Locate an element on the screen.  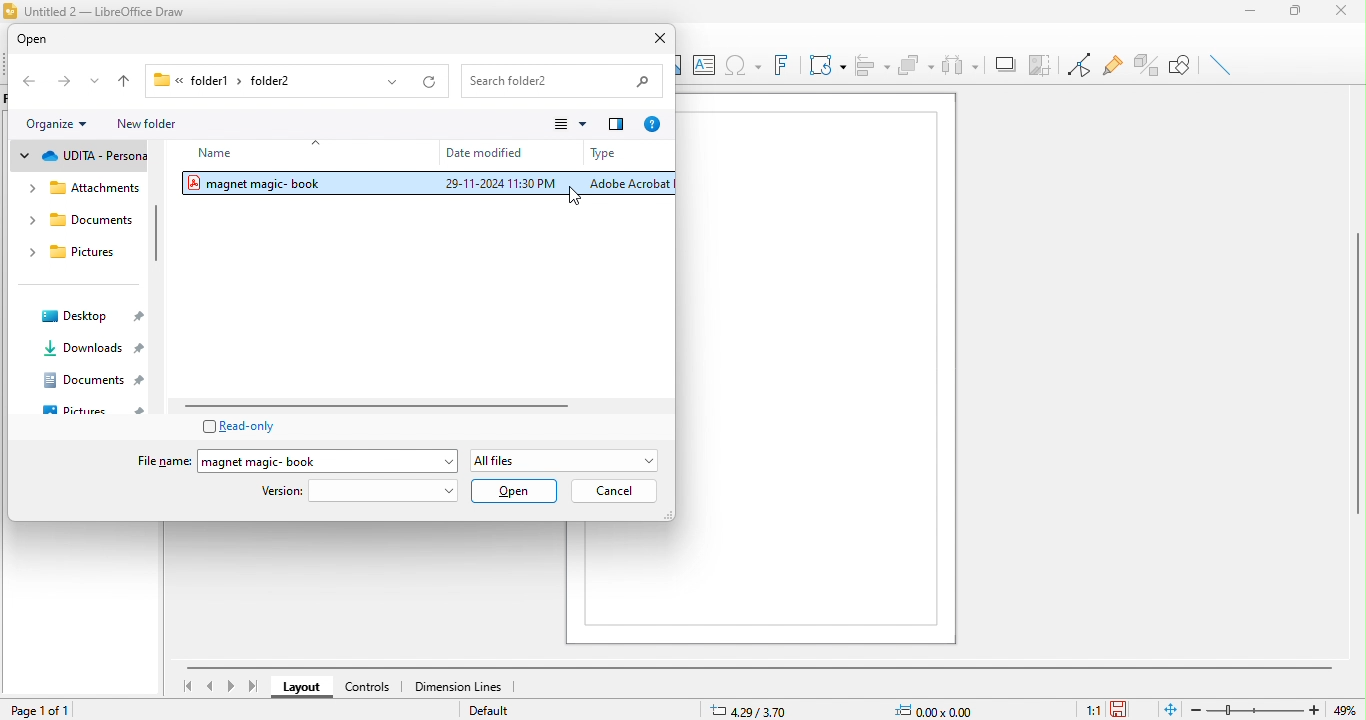
open is located at coordinates (515, 491).